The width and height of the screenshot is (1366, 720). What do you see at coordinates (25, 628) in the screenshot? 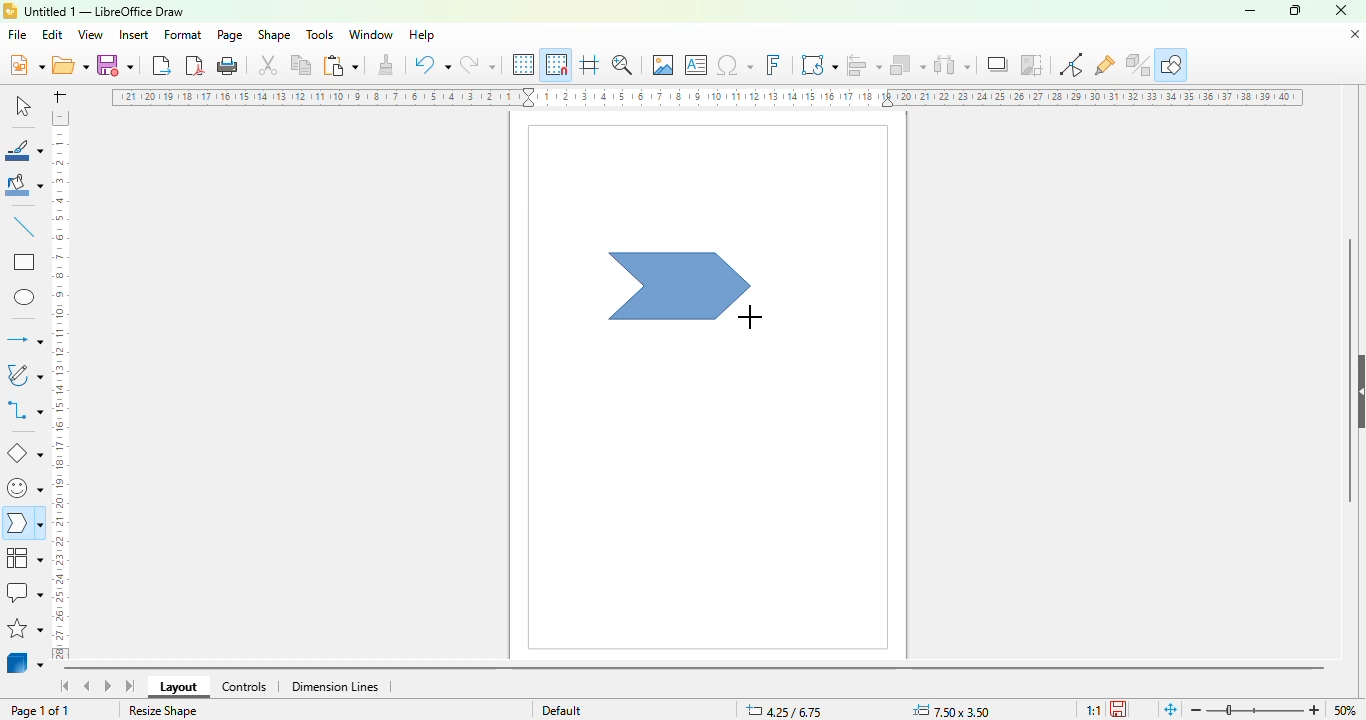
I see `stars and banners` at bounding box center [25, 628].